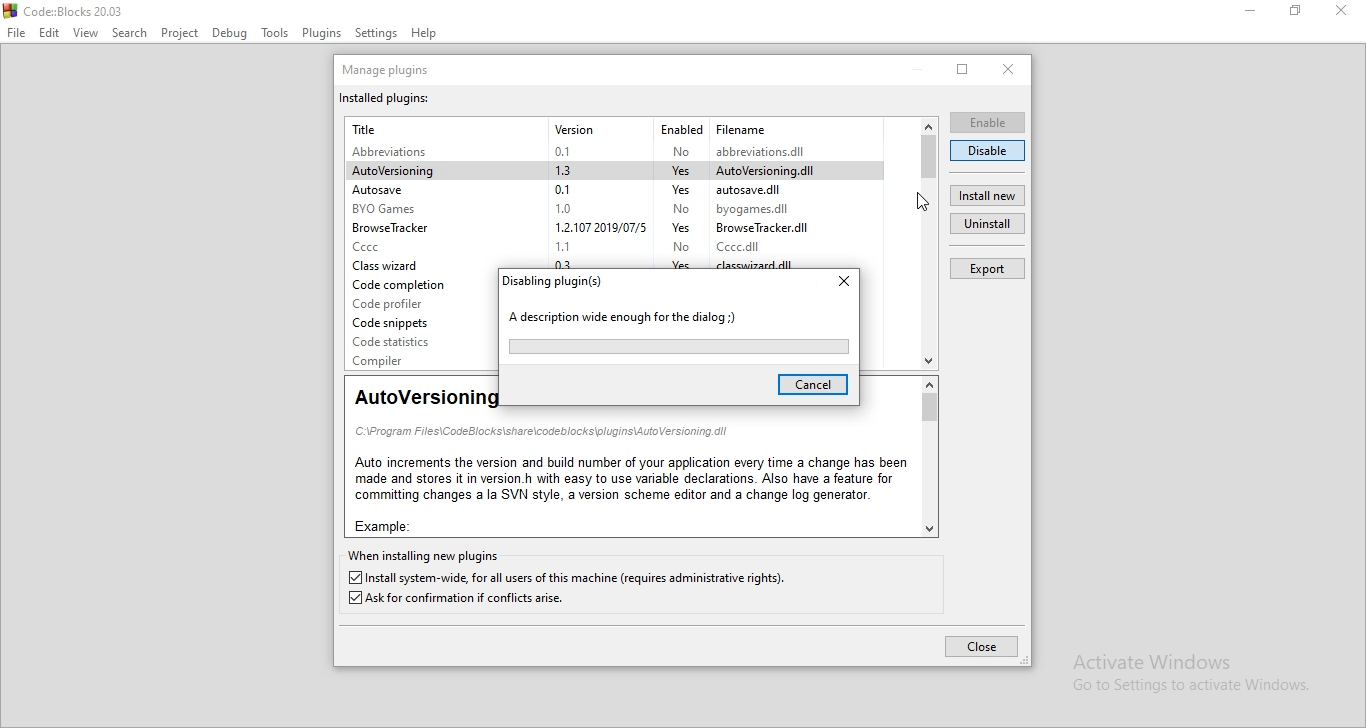  Describe the element at coordinates (987, 195) in the screenshot. I see `install new` at that location.